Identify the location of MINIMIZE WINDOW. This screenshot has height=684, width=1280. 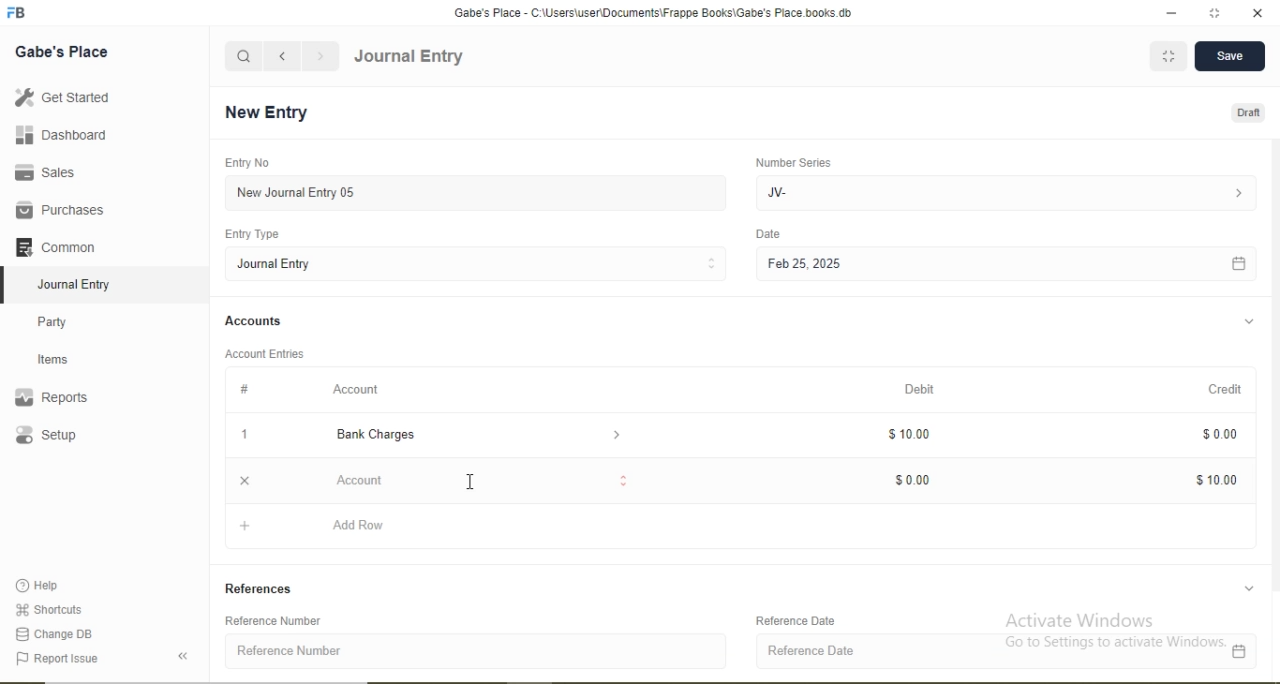
(1166, 56).